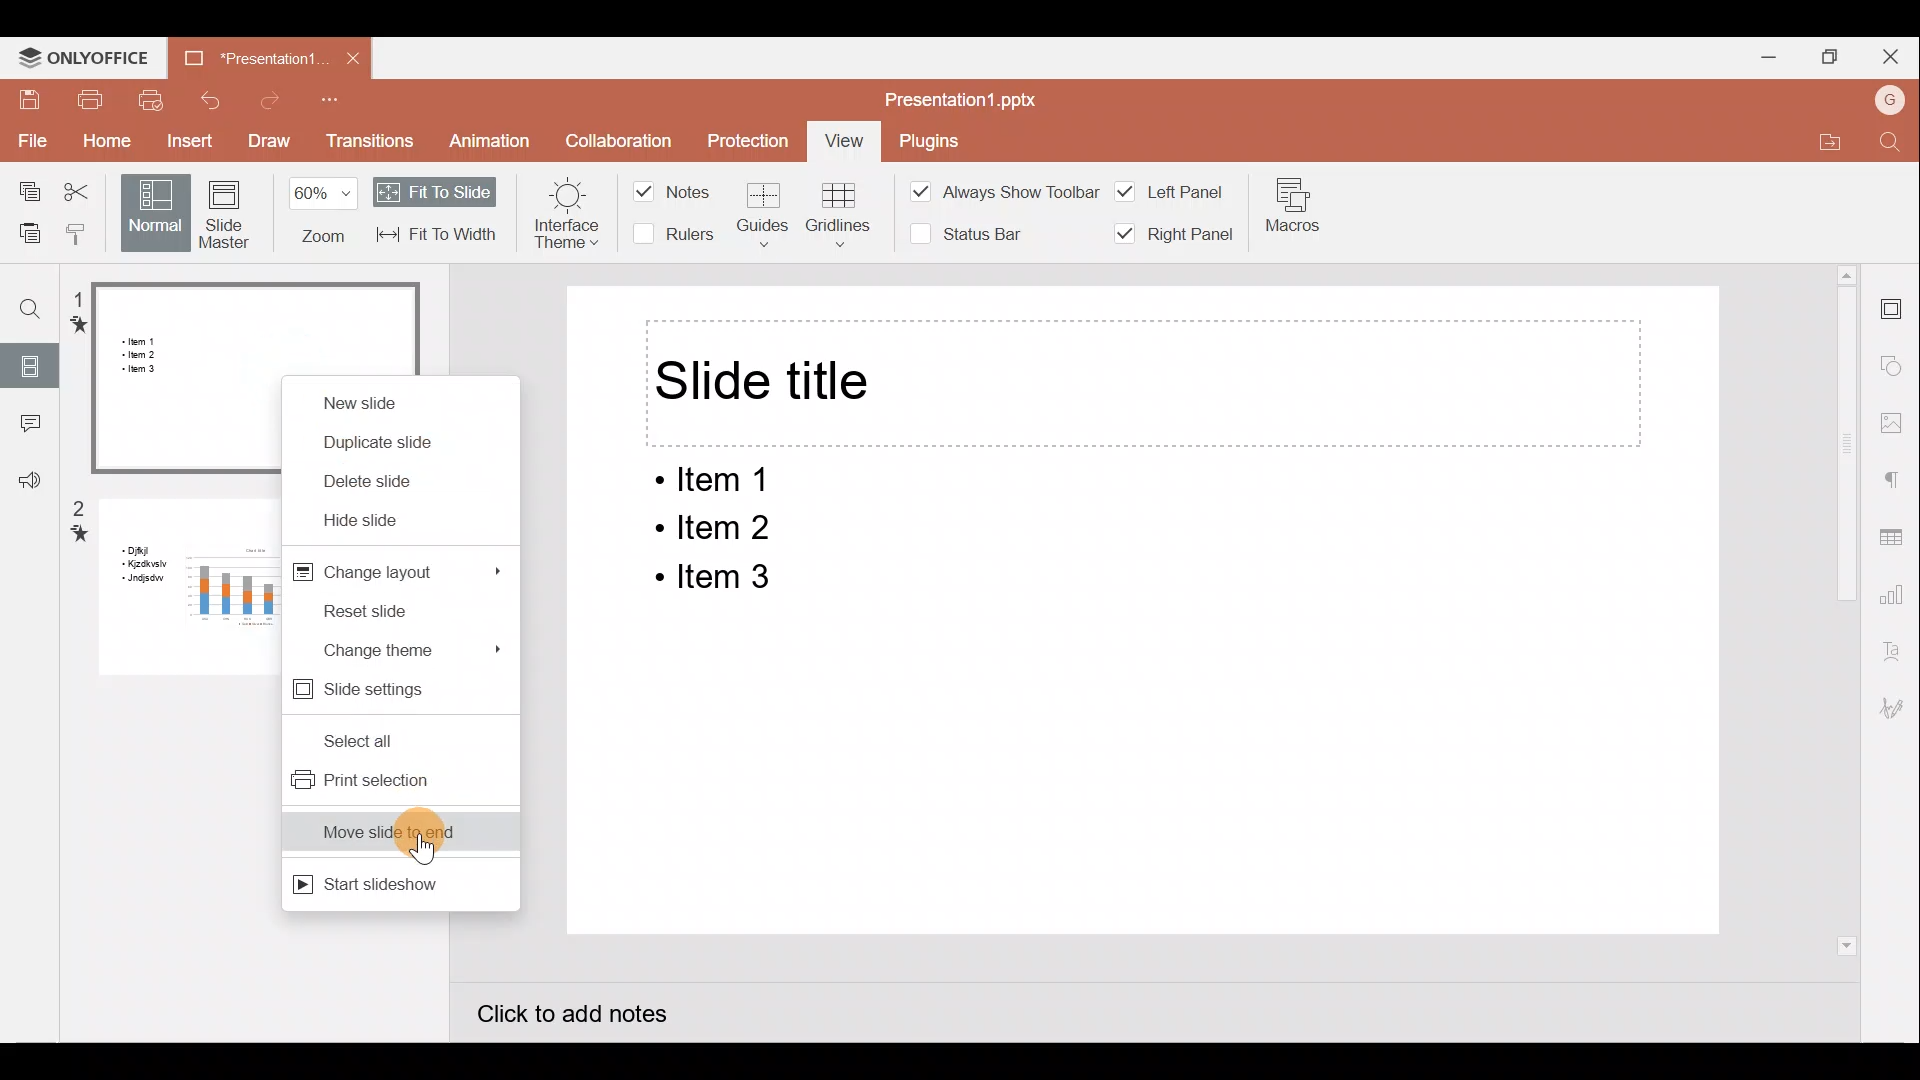 Image resolution: width=1920 pixels, height=1080 pixels. What do you see at coordinates (401, 477) in the screenshot?
I see `Delete slide` at bounding box center [401, 477].